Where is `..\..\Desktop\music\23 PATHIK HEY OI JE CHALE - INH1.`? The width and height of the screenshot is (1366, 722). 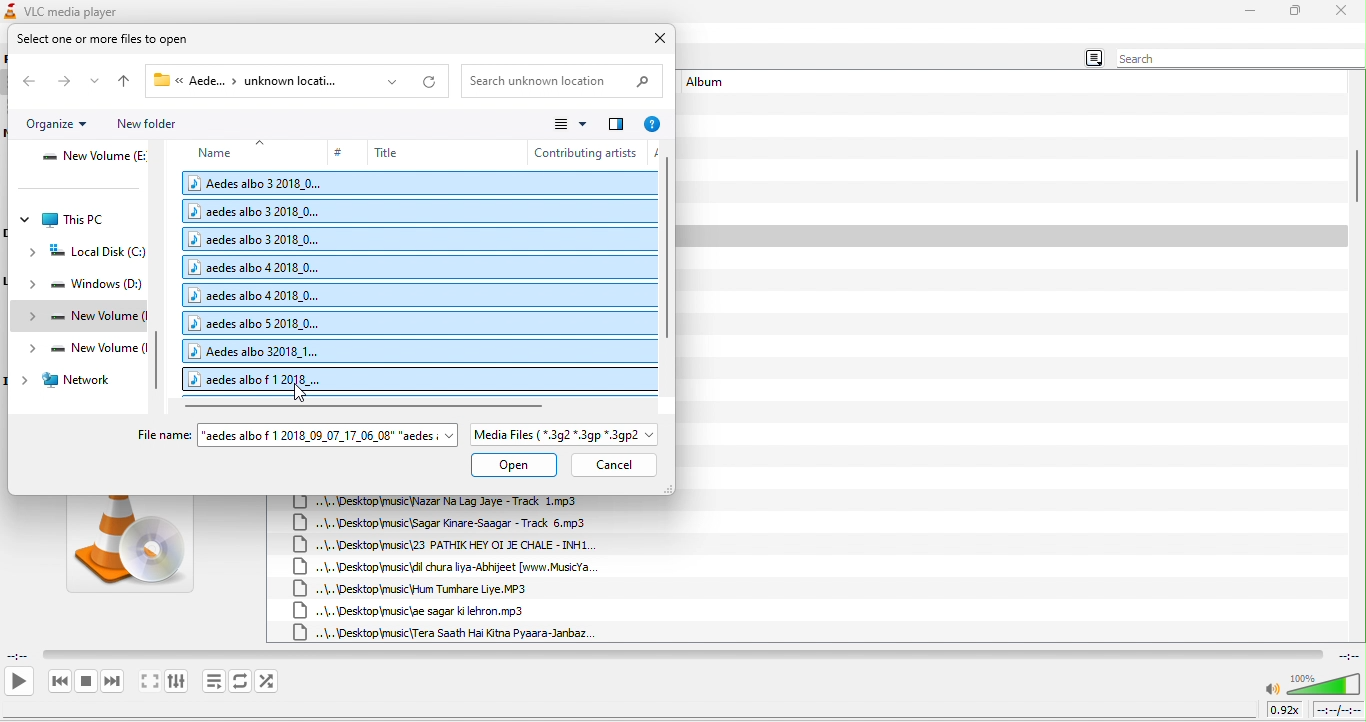 ..\..\Desktop\music\23 PATHIK HEY OI JE CHALE - INH1. is located at coordinates (445, 546).